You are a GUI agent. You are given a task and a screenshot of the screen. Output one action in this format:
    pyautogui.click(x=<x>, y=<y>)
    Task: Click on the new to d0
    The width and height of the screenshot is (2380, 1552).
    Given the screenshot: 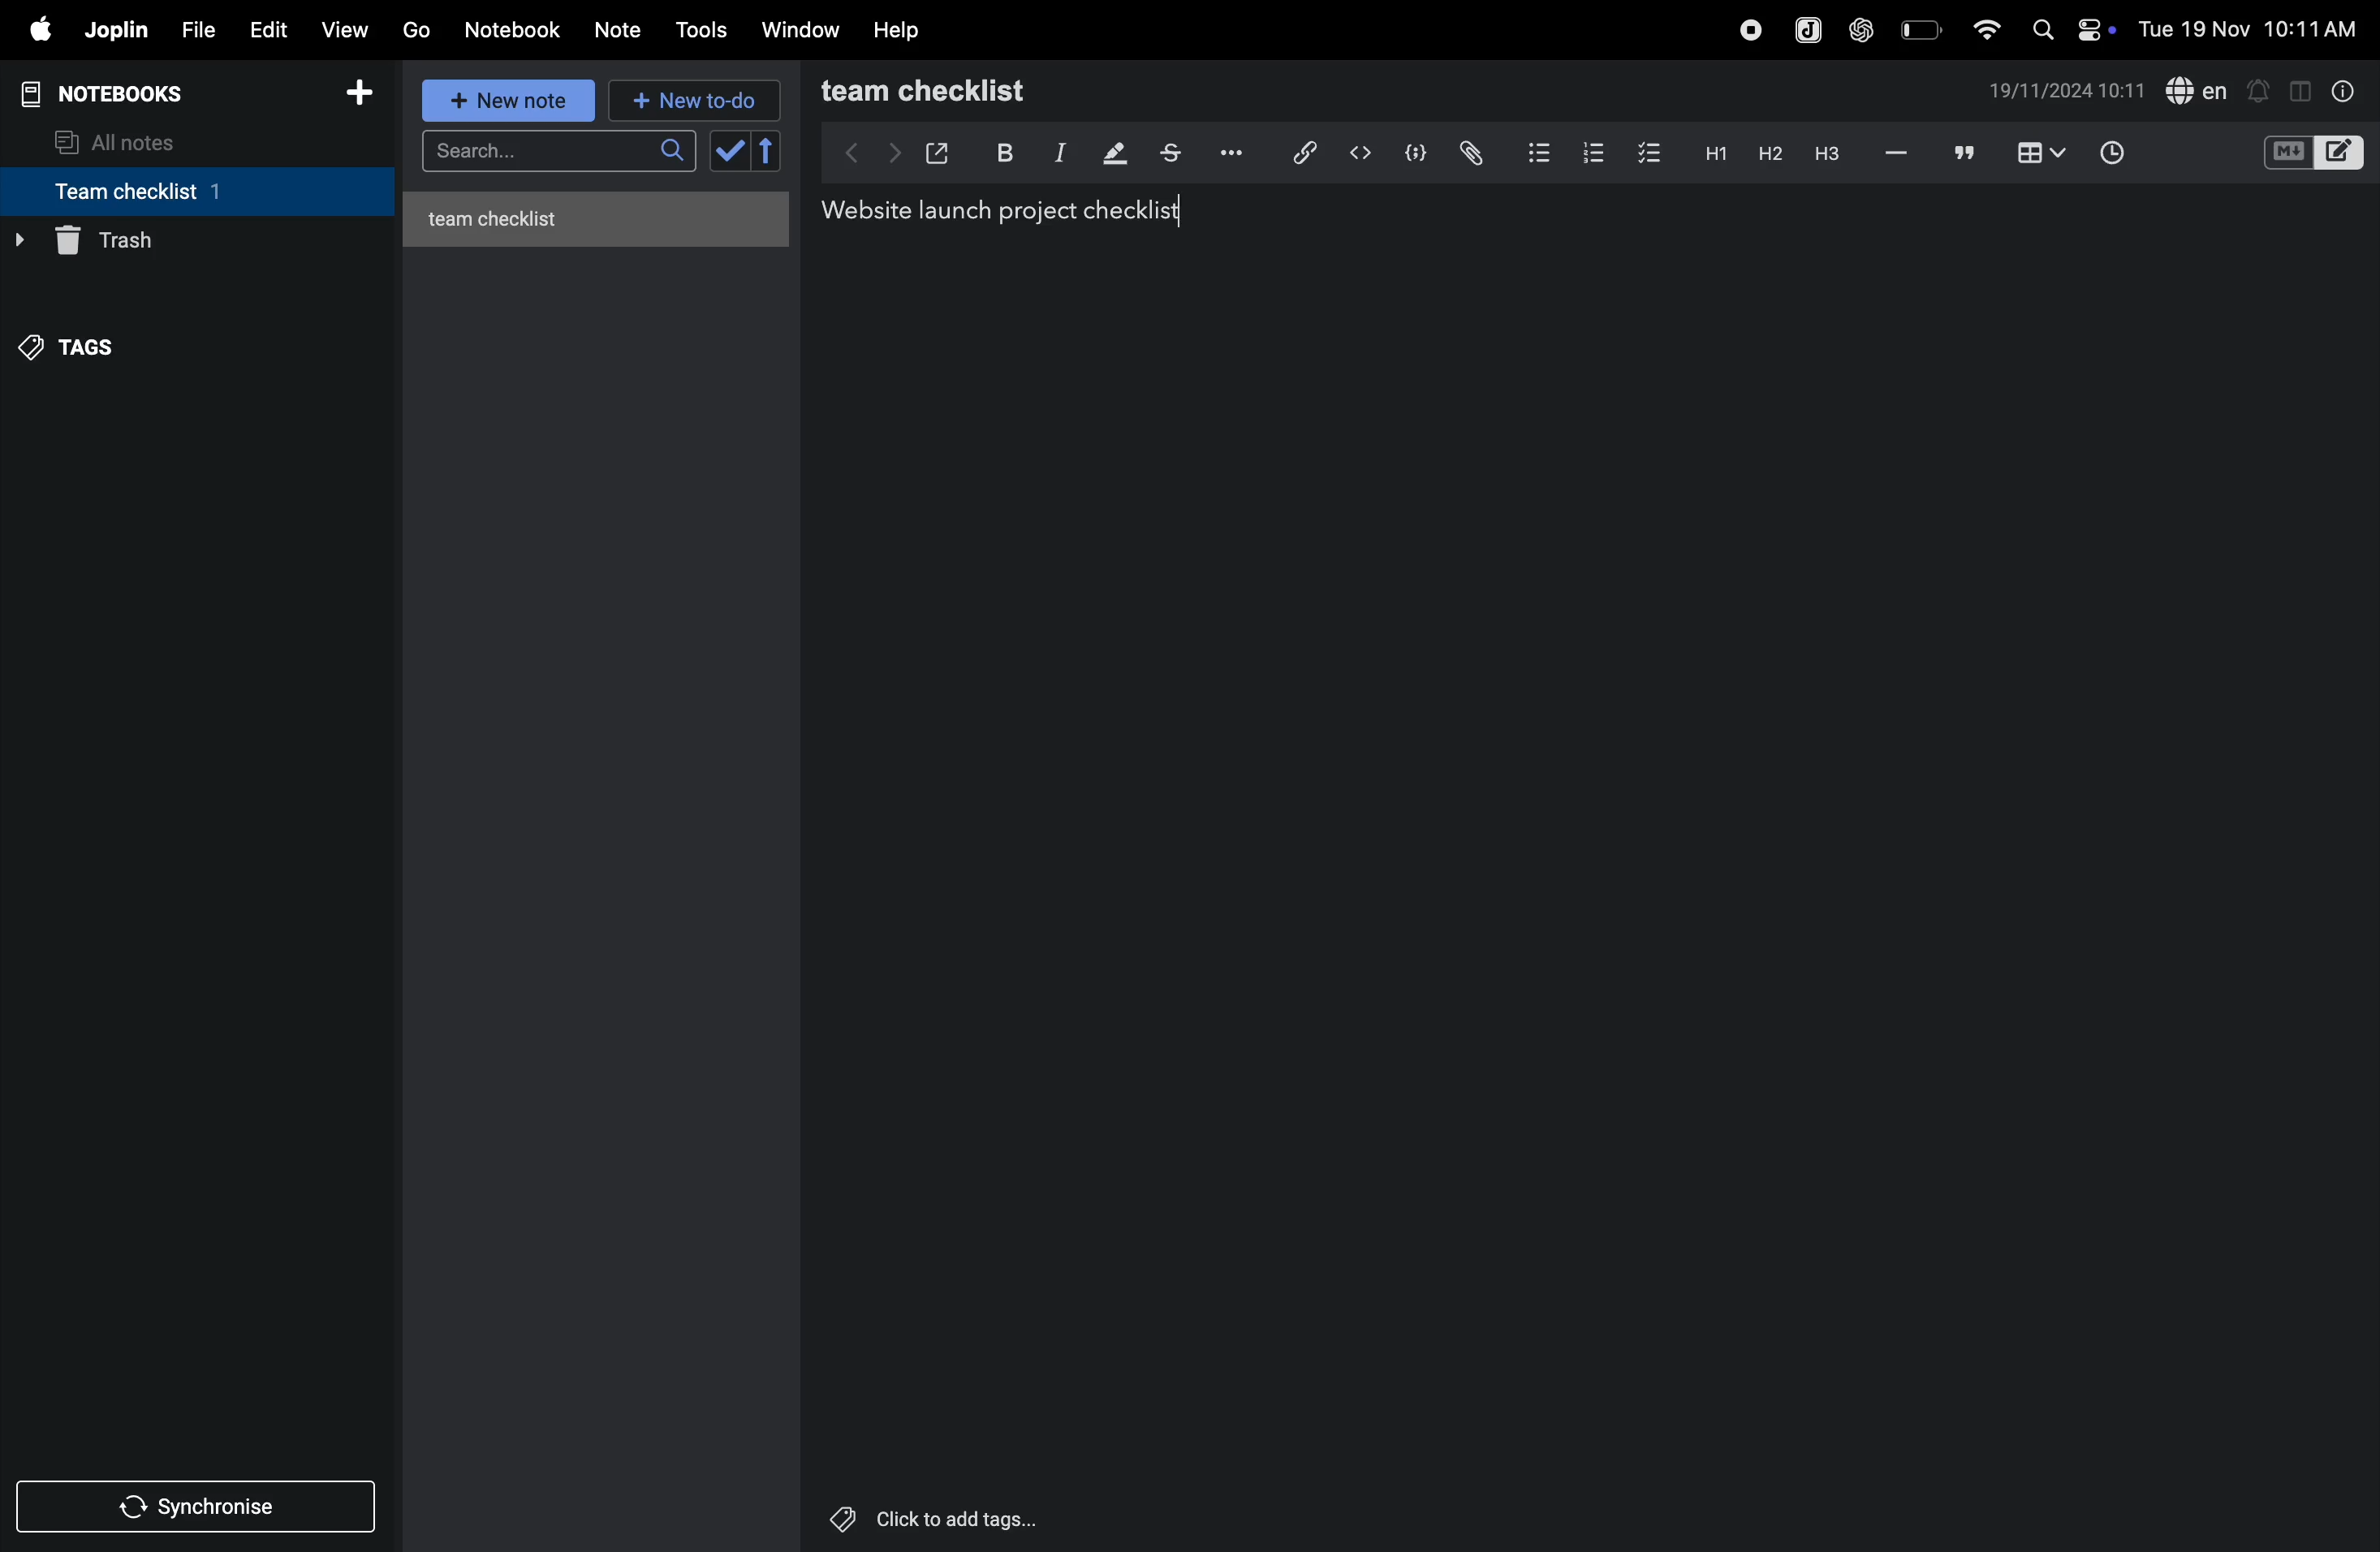 What is the action you would take?
    pyautogui.click(x=691, y=101)
    